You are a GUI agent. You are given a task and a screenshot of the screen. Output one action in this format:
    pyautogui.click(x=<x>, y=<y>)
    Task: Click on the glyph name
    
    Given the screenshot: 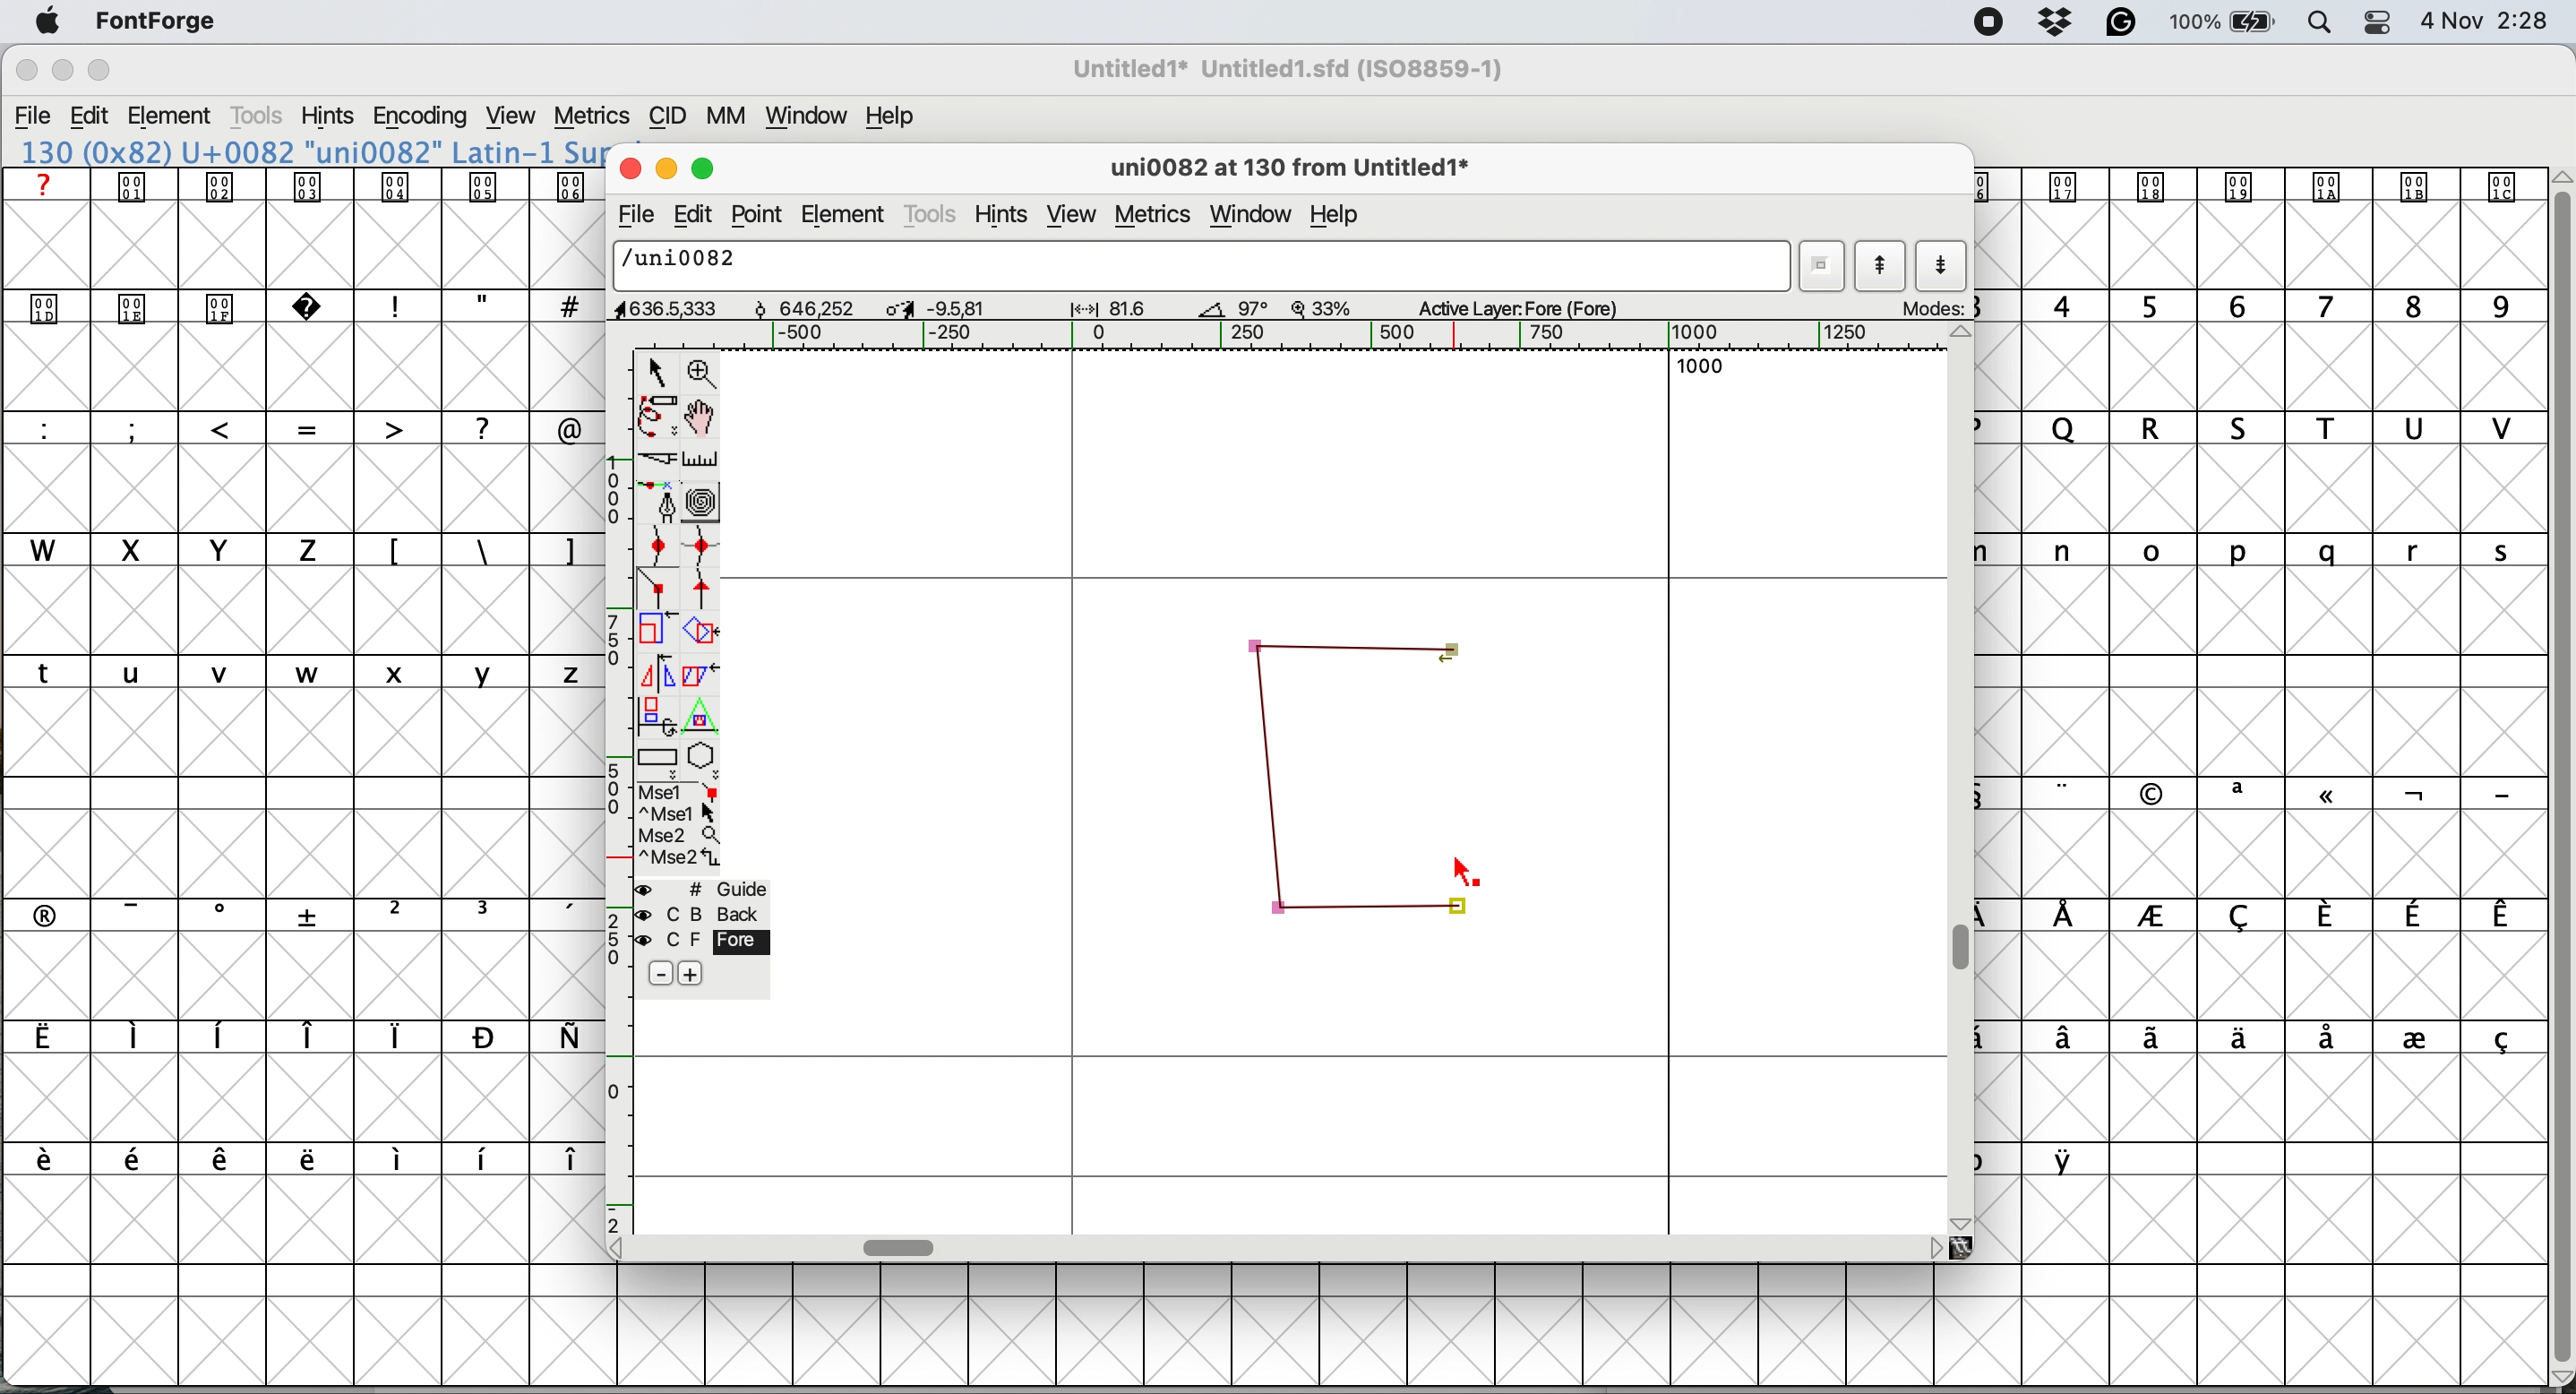 What is the action you would take?
    pyautogui.click(x=1196, y=264)
    